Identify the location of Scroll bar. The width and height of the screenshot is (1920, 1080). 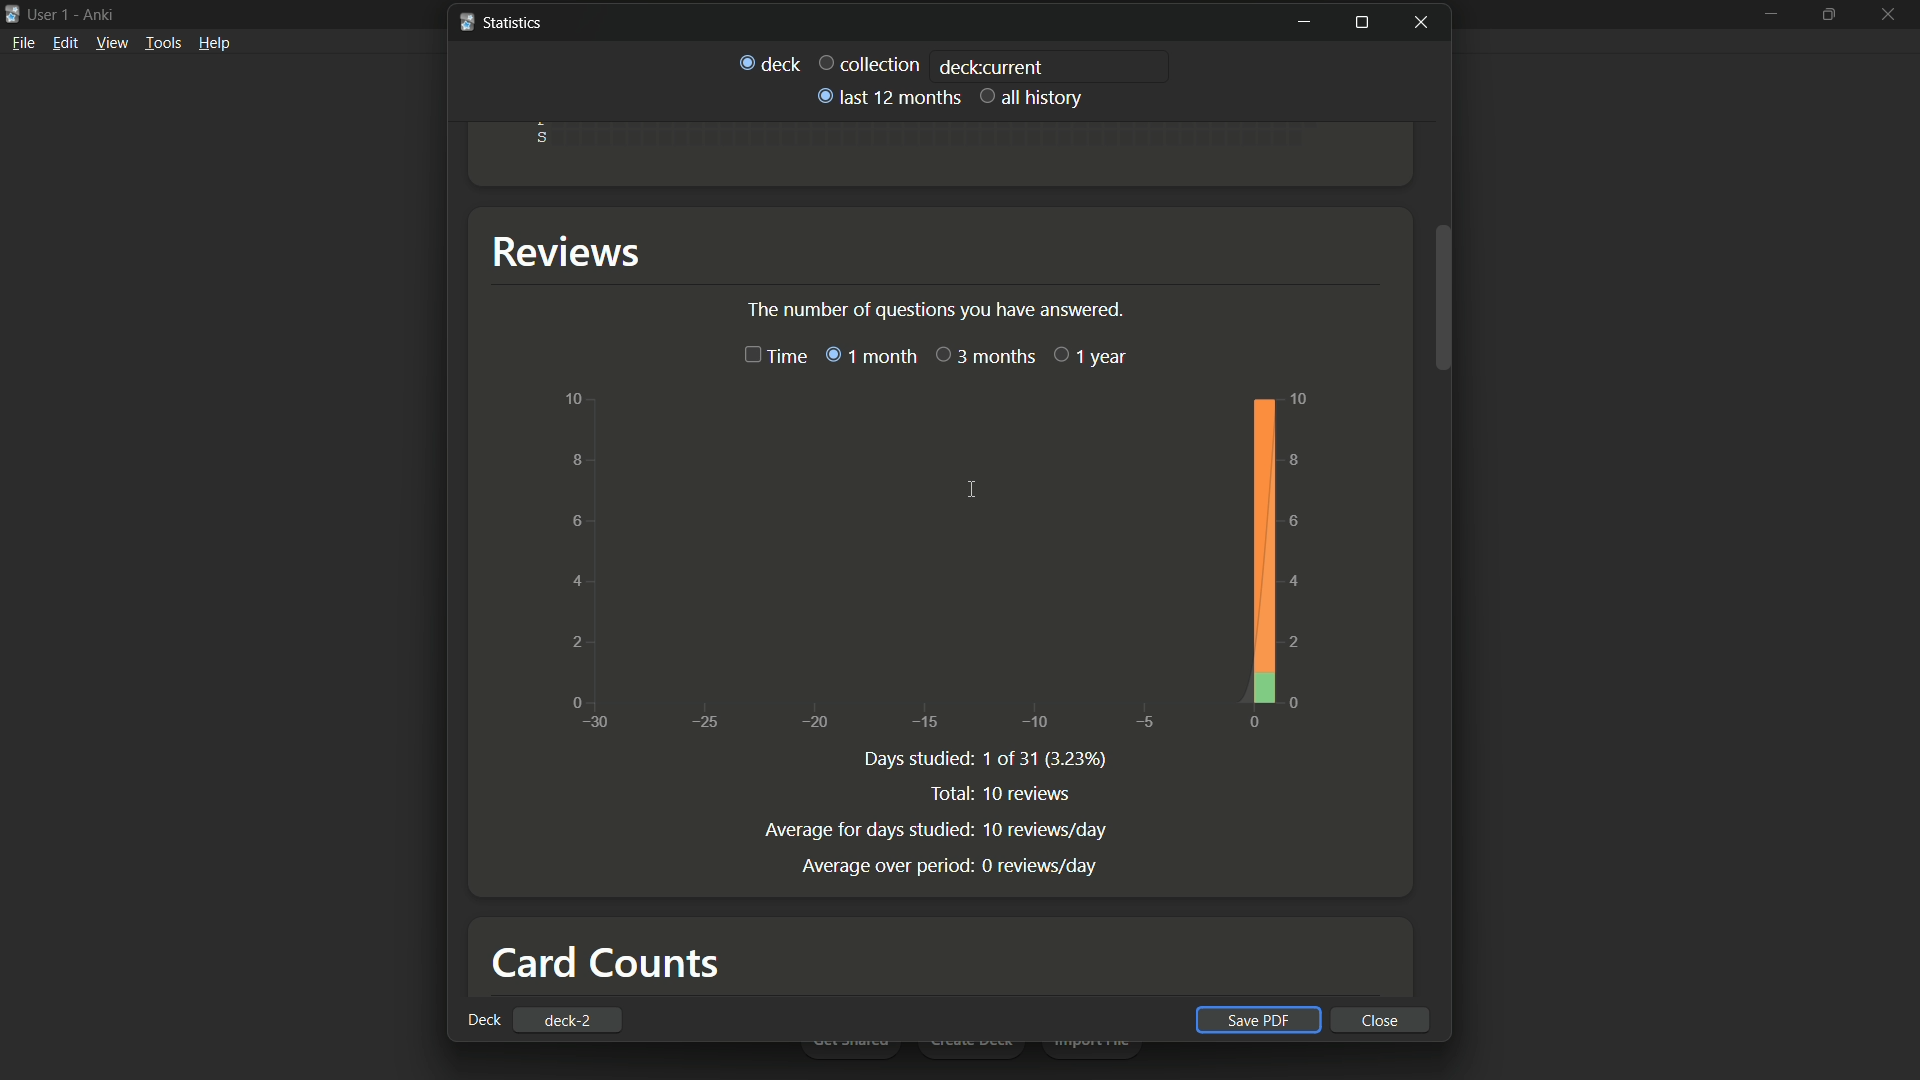
(1443, 299).